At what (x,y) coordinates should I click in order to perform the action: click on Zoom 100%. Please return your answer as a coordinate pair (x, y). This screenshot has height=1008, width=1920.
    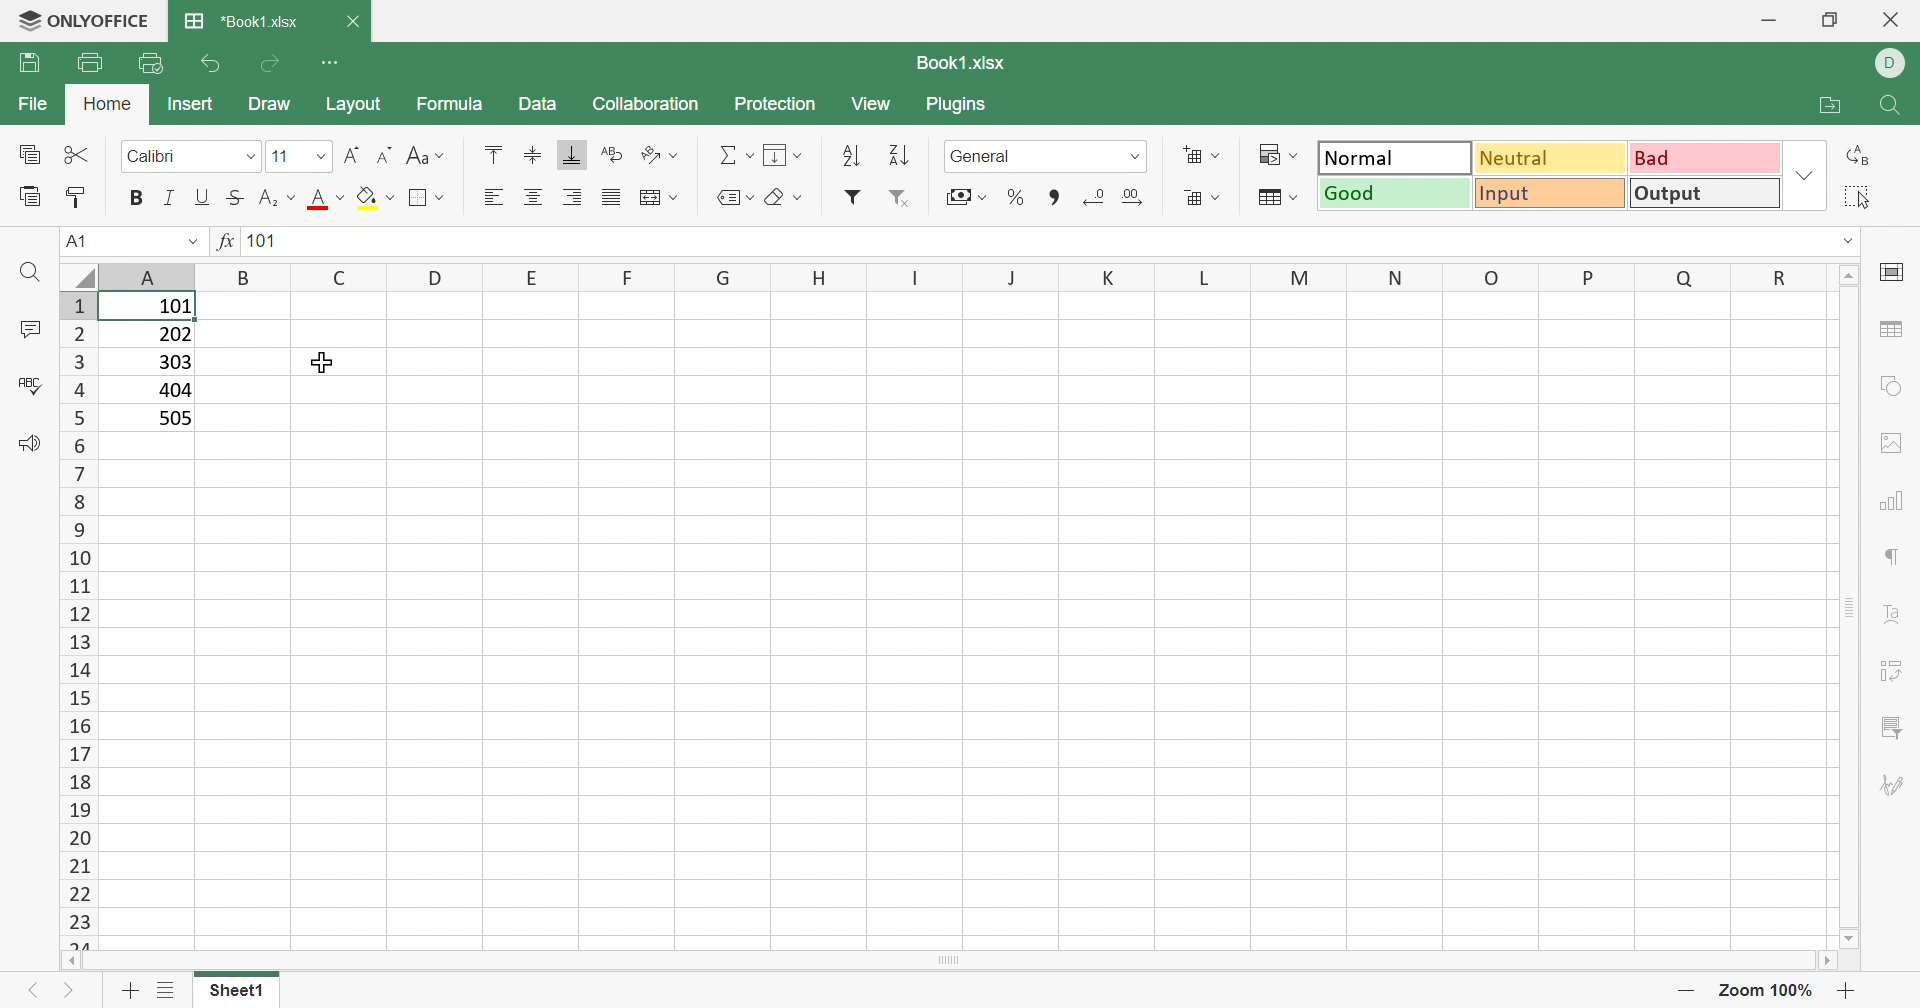
    Looking at the image, I should click on (1763, 989).